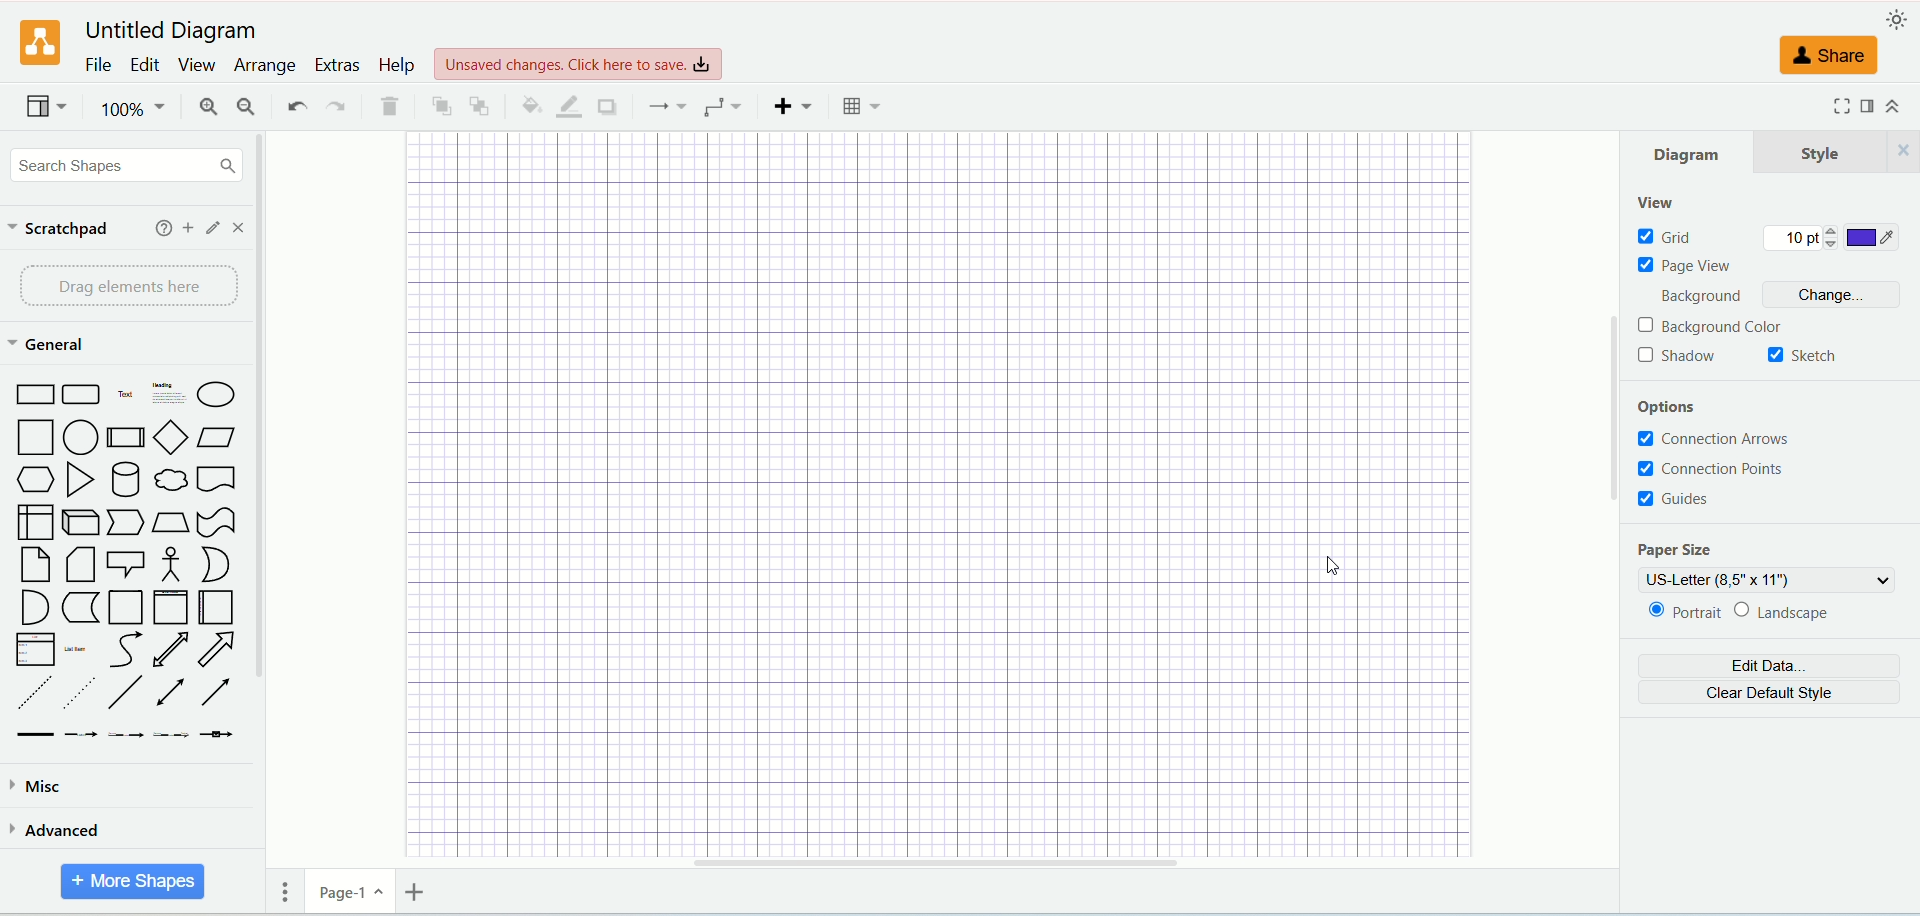 Image resolution: width=1920 pixels, height=916 pixels. What do you see at coordinates (125, 567) in the screenshot?
I see `Callout` at bounding box center [125, 567].